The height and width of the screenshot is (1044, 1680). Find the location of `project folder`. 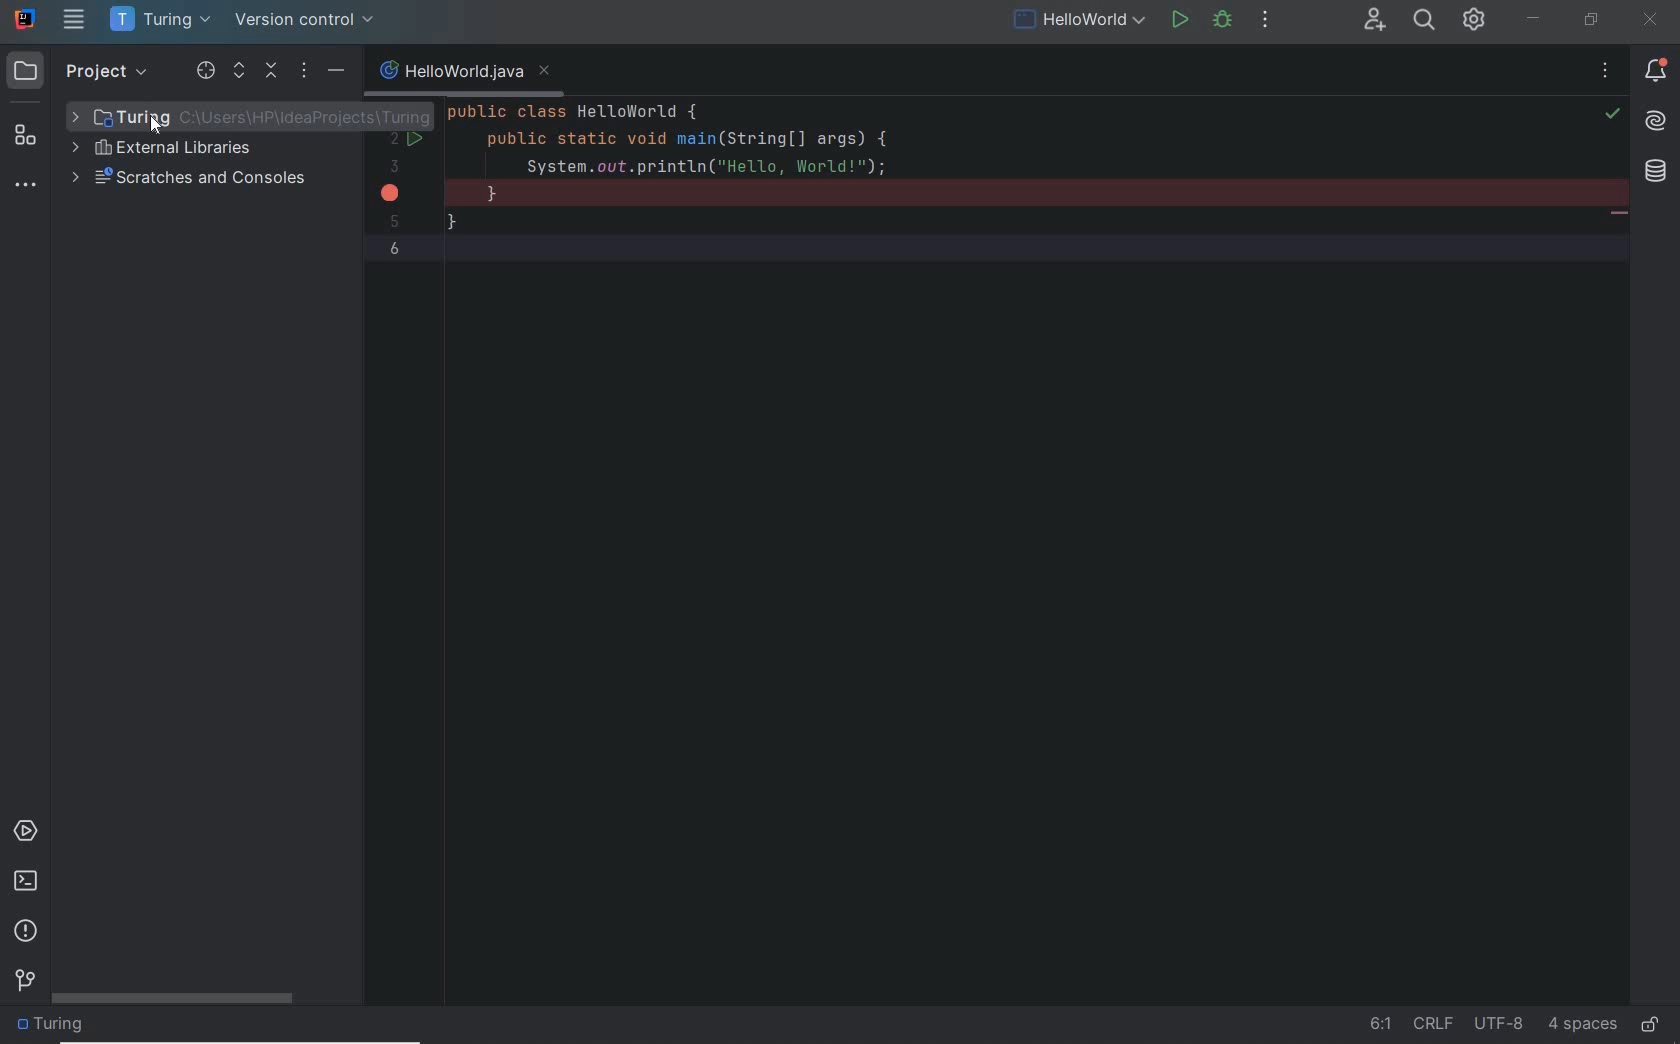

project folder is located at coordinates (250, 116).